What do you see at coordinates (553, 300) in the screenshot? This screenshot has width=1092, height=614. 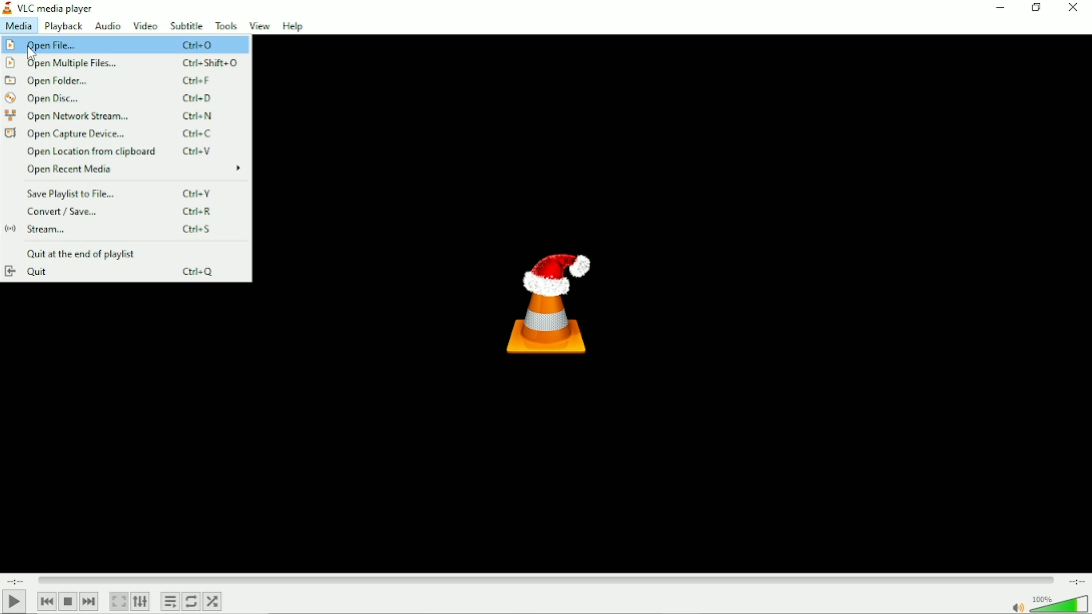 I see `Logo` at bounding box center [553, 300].